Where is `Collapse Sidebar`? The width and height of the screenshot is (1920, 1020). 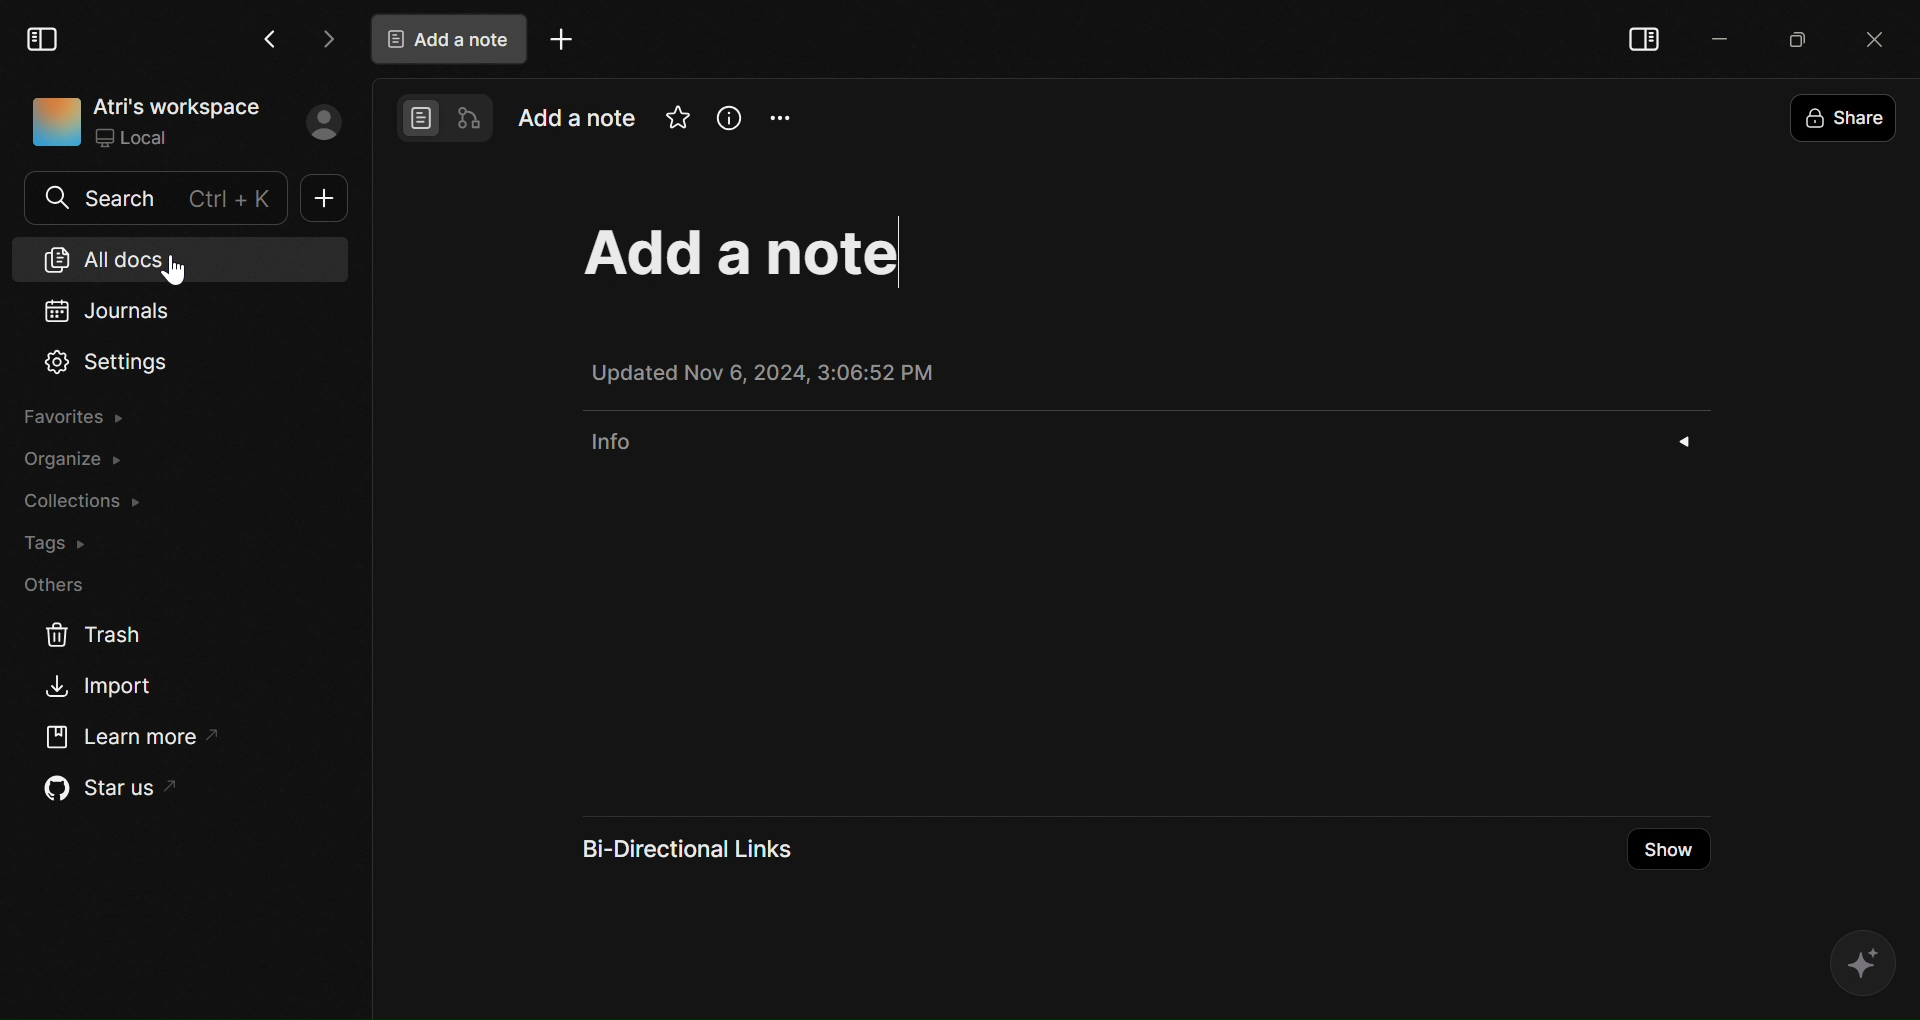 Collapse Sidebar is located at coordinates (44, 36).